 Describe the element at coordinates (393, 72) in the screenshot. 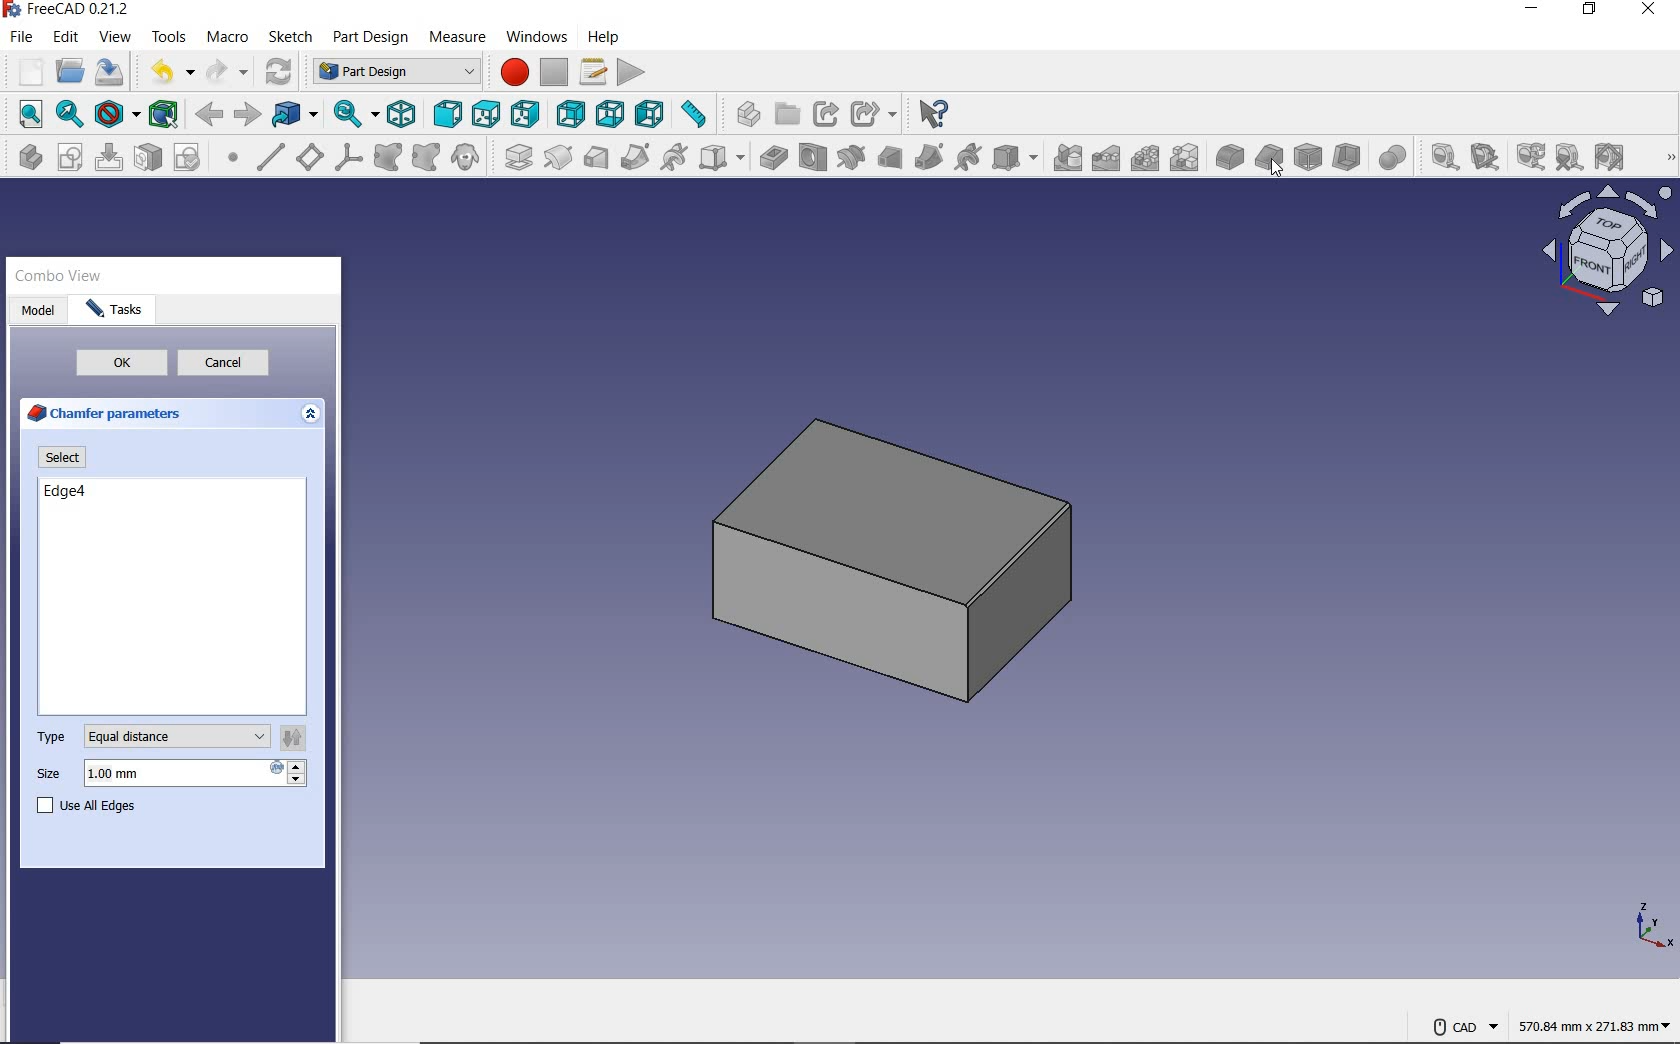

I see `Part Design` at that location.